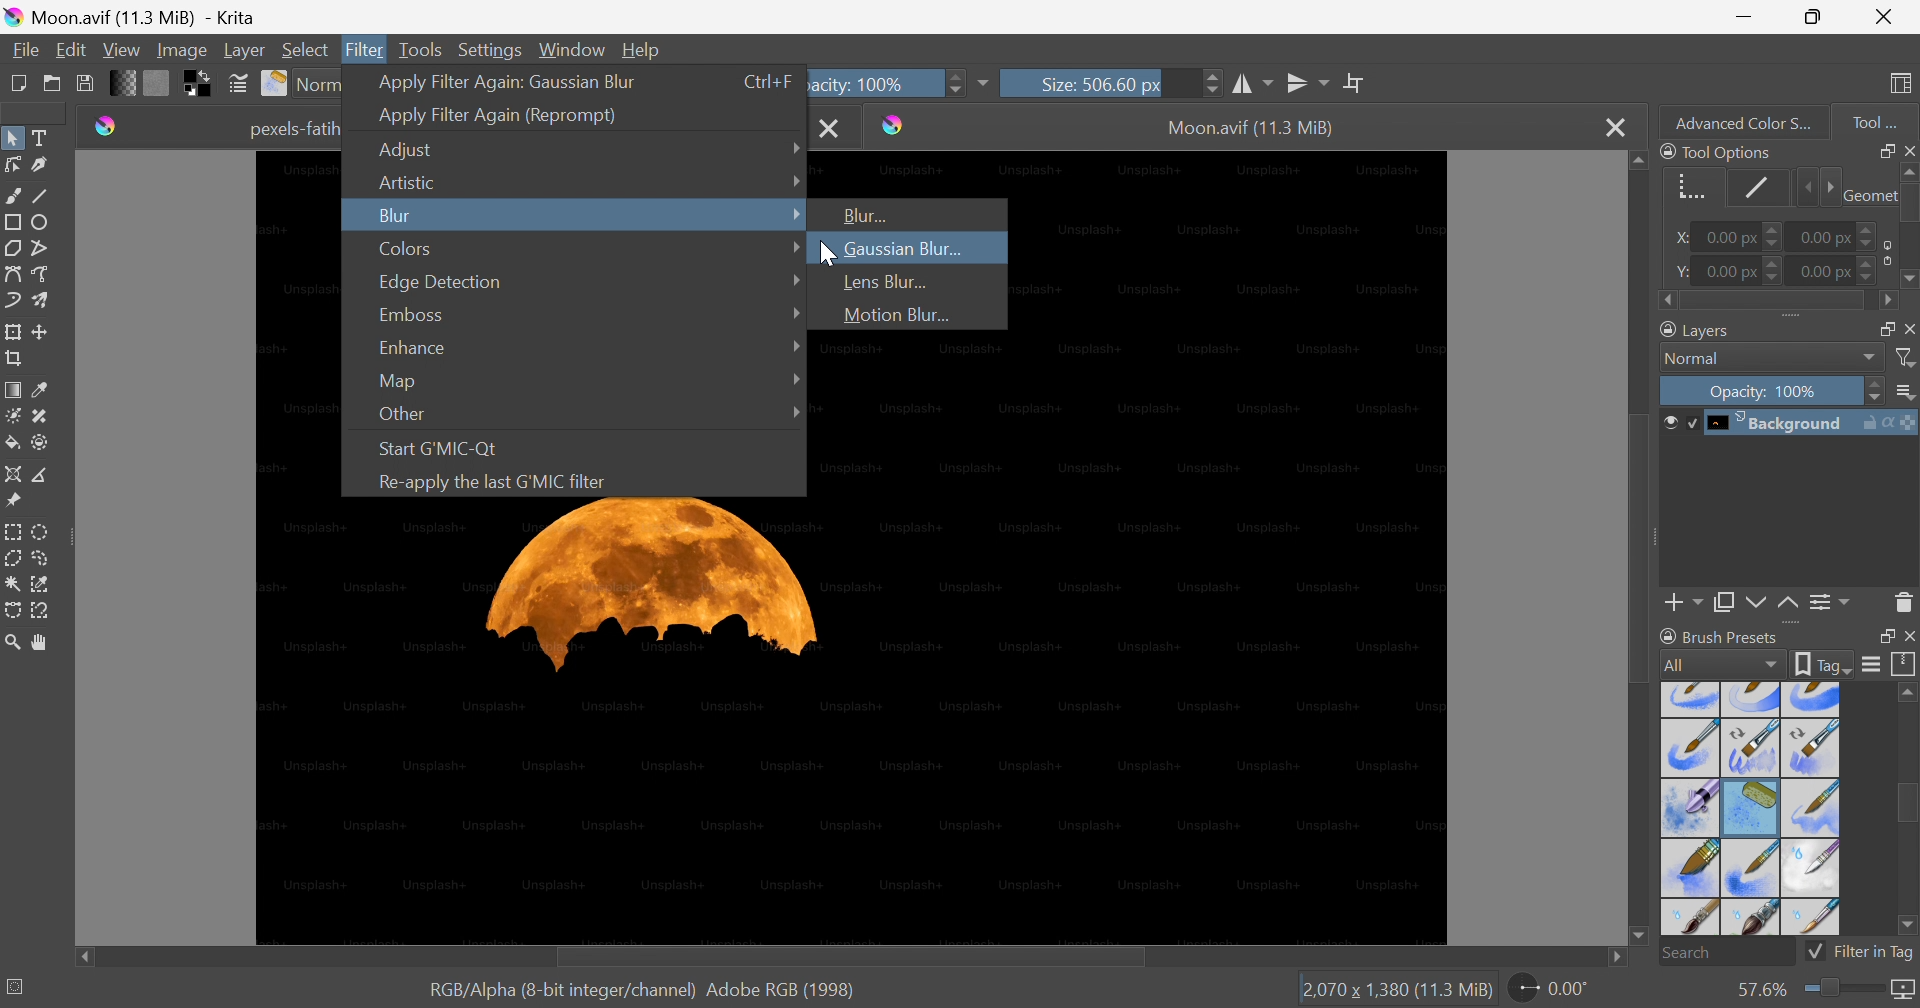 Image resolution: width=1920 pixels, height=1008 pixels. I want to click on Stroke, so click(1752, 189).